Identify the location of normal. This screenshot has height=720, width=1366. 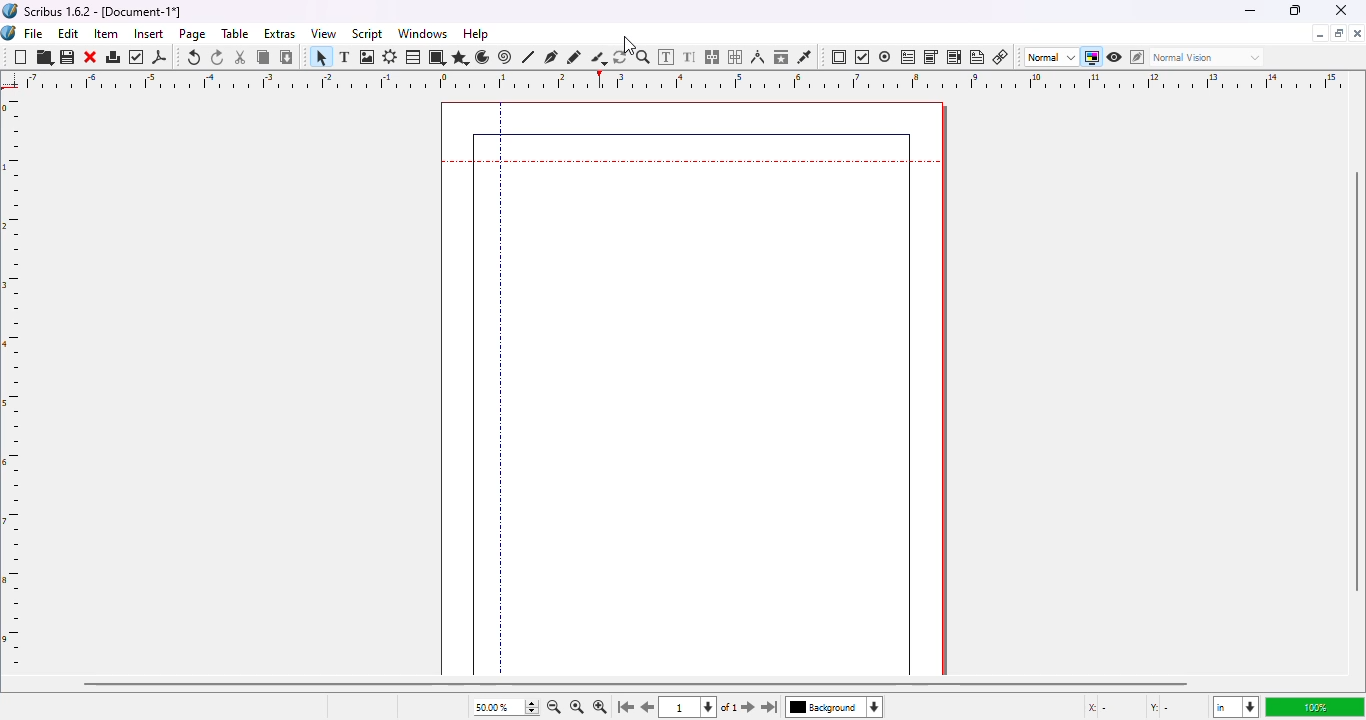
(1050, 57).